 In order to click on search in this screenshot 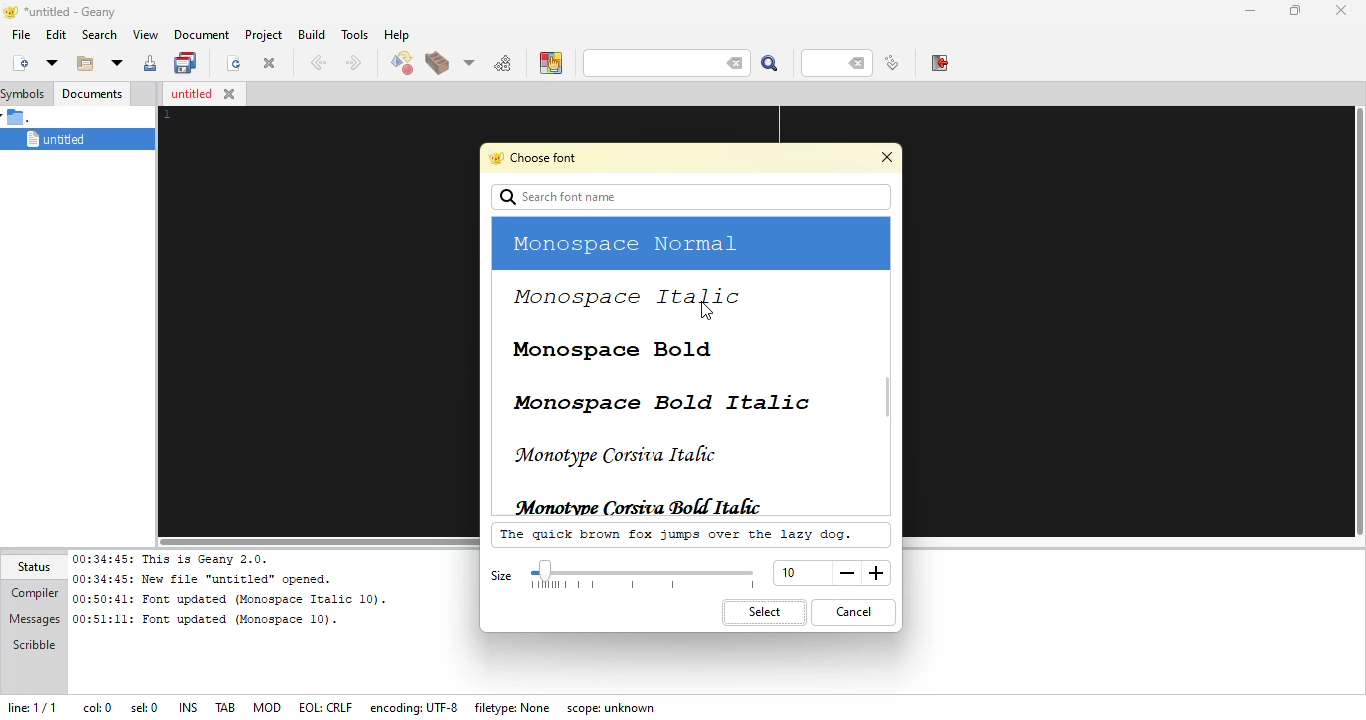, I will do `click(641, 63)`.